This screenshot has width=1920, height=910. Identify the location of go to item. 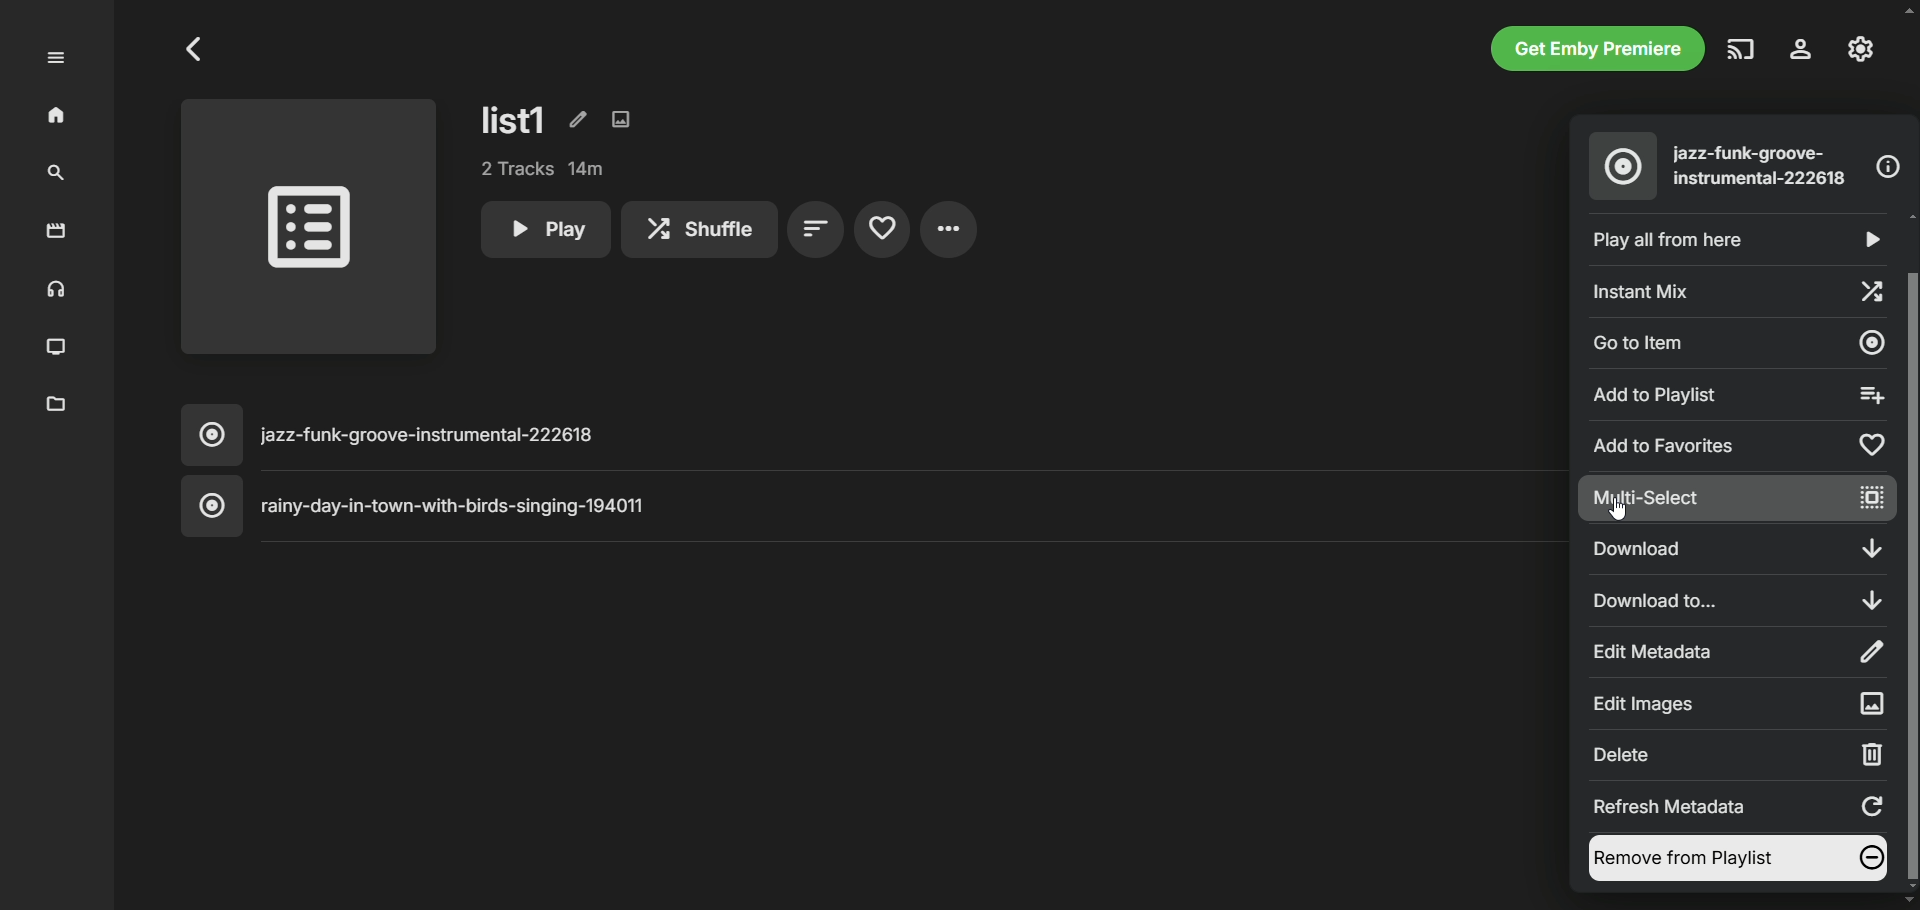
(1739, 341).